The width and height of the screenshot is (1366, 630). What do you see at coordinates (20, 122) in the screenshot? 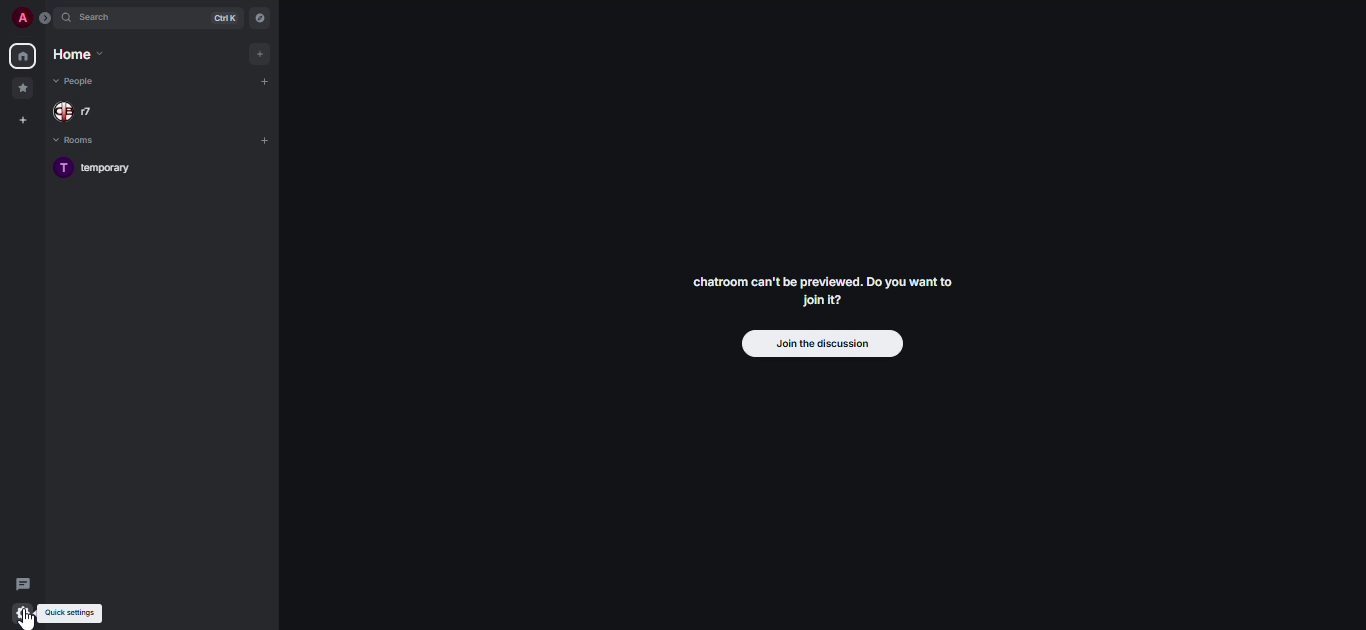
I see `create space` at bounding box center [20, 122].